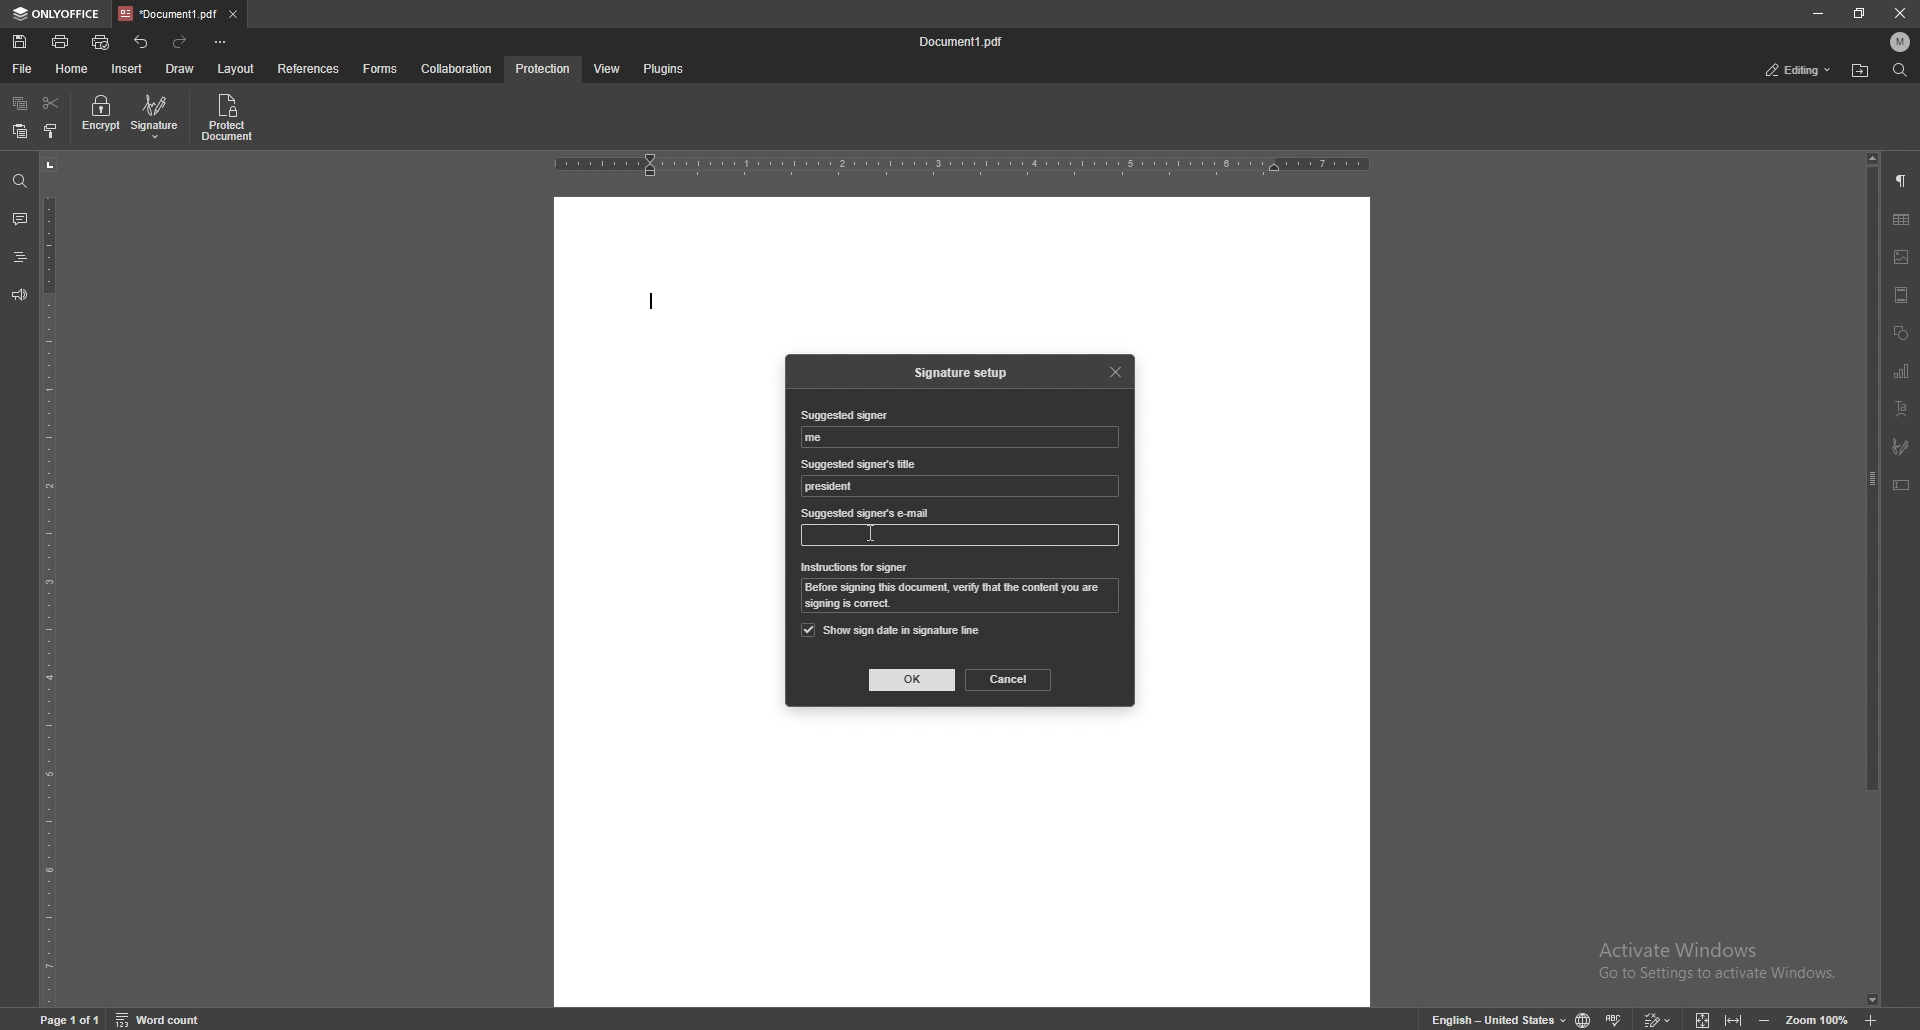 This screenshot has width=1920, height=1030. I want to click on home, so click(75, 69).